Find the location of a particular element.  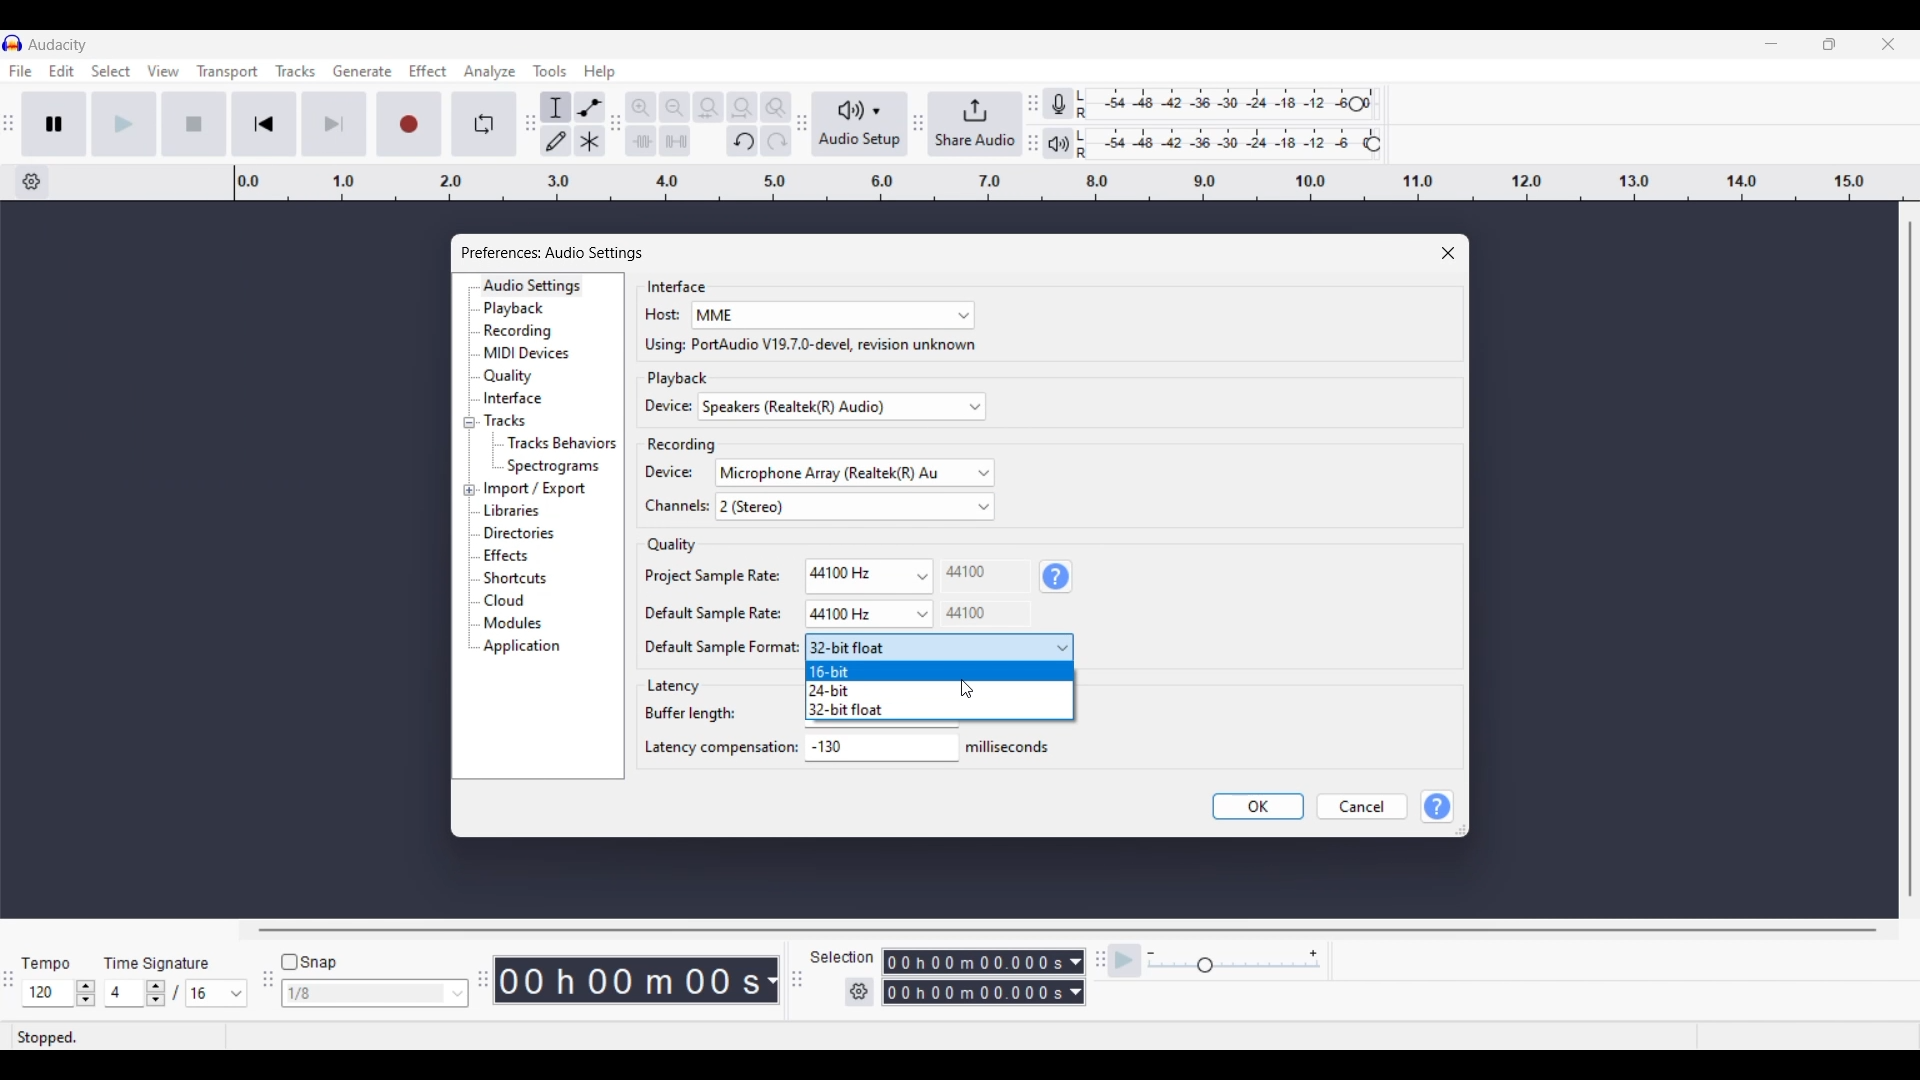

Analyze menu is located at coordinates (490, 71).